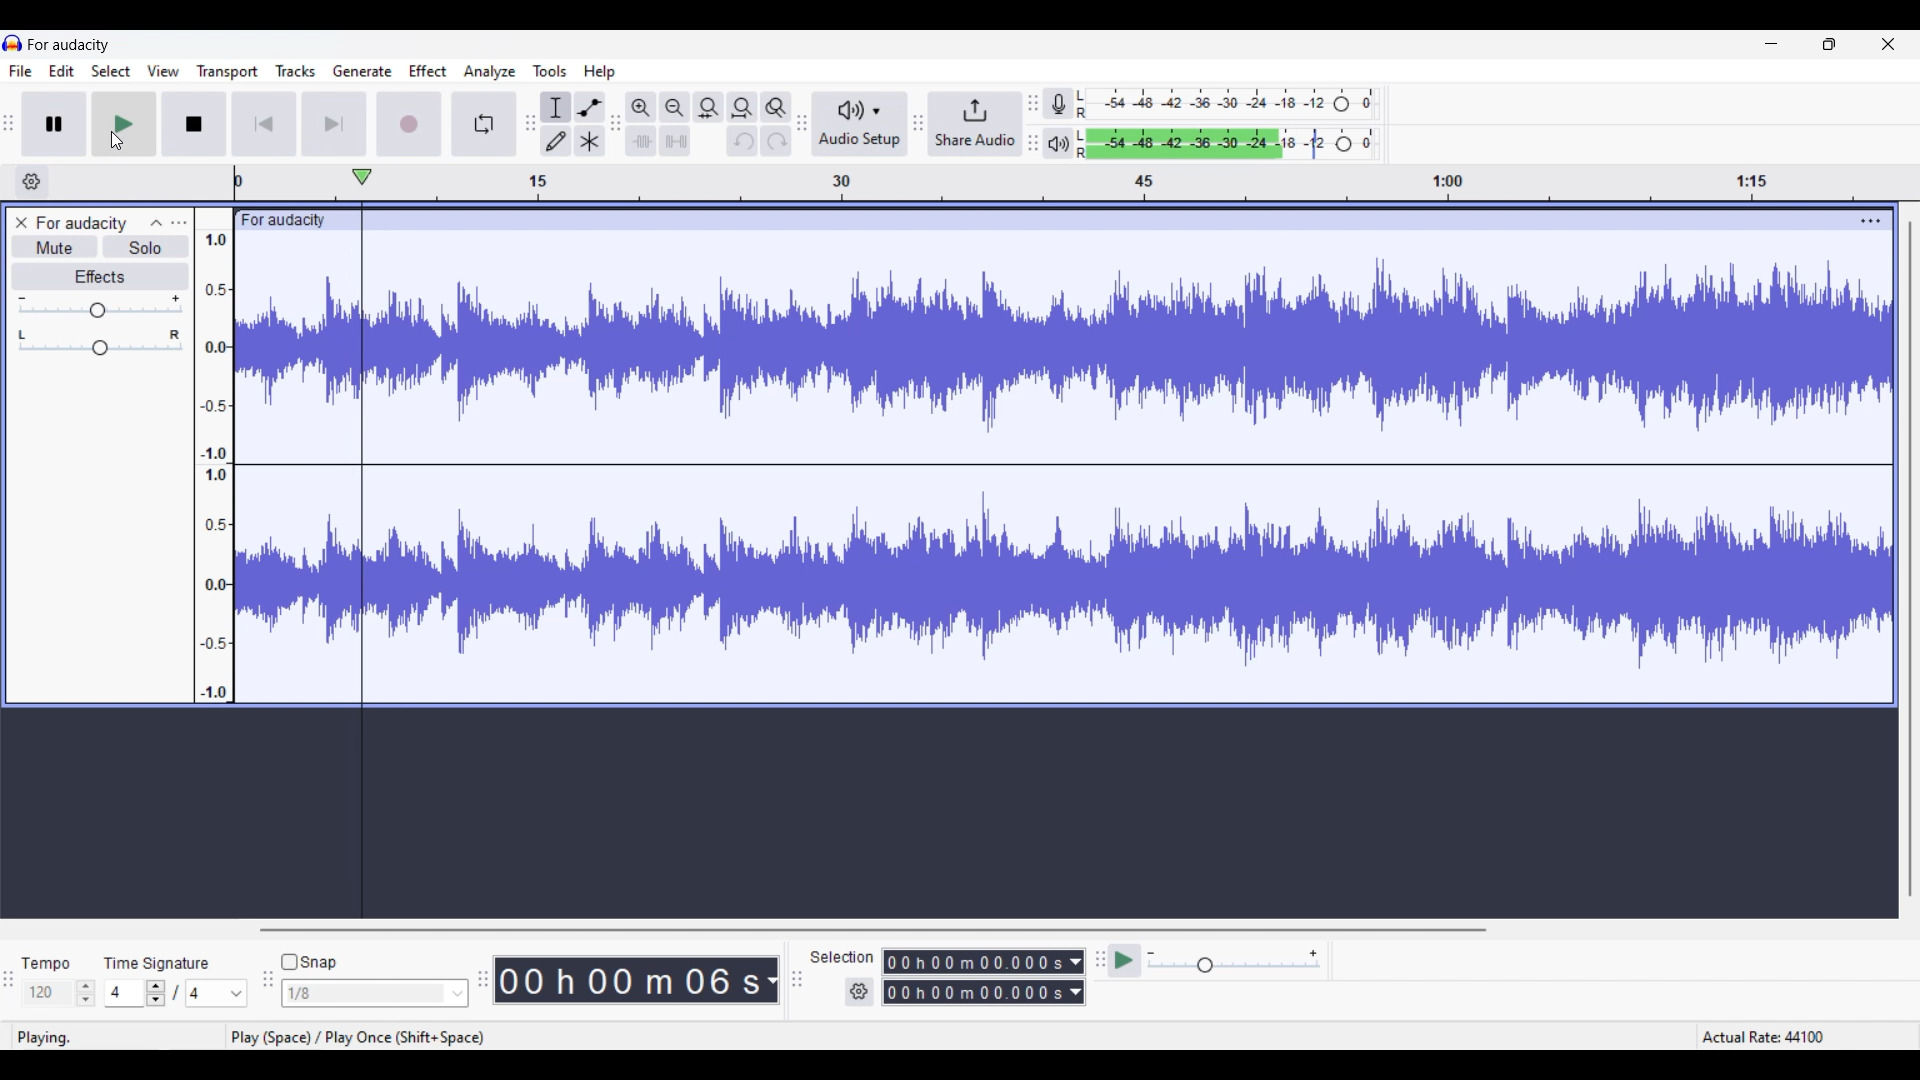 The image size is (1920, 1080). What do you see at coordinates (117, 141) in the screenshot?
I see `Cursor position unchanged` at bounding box center [117, 141].